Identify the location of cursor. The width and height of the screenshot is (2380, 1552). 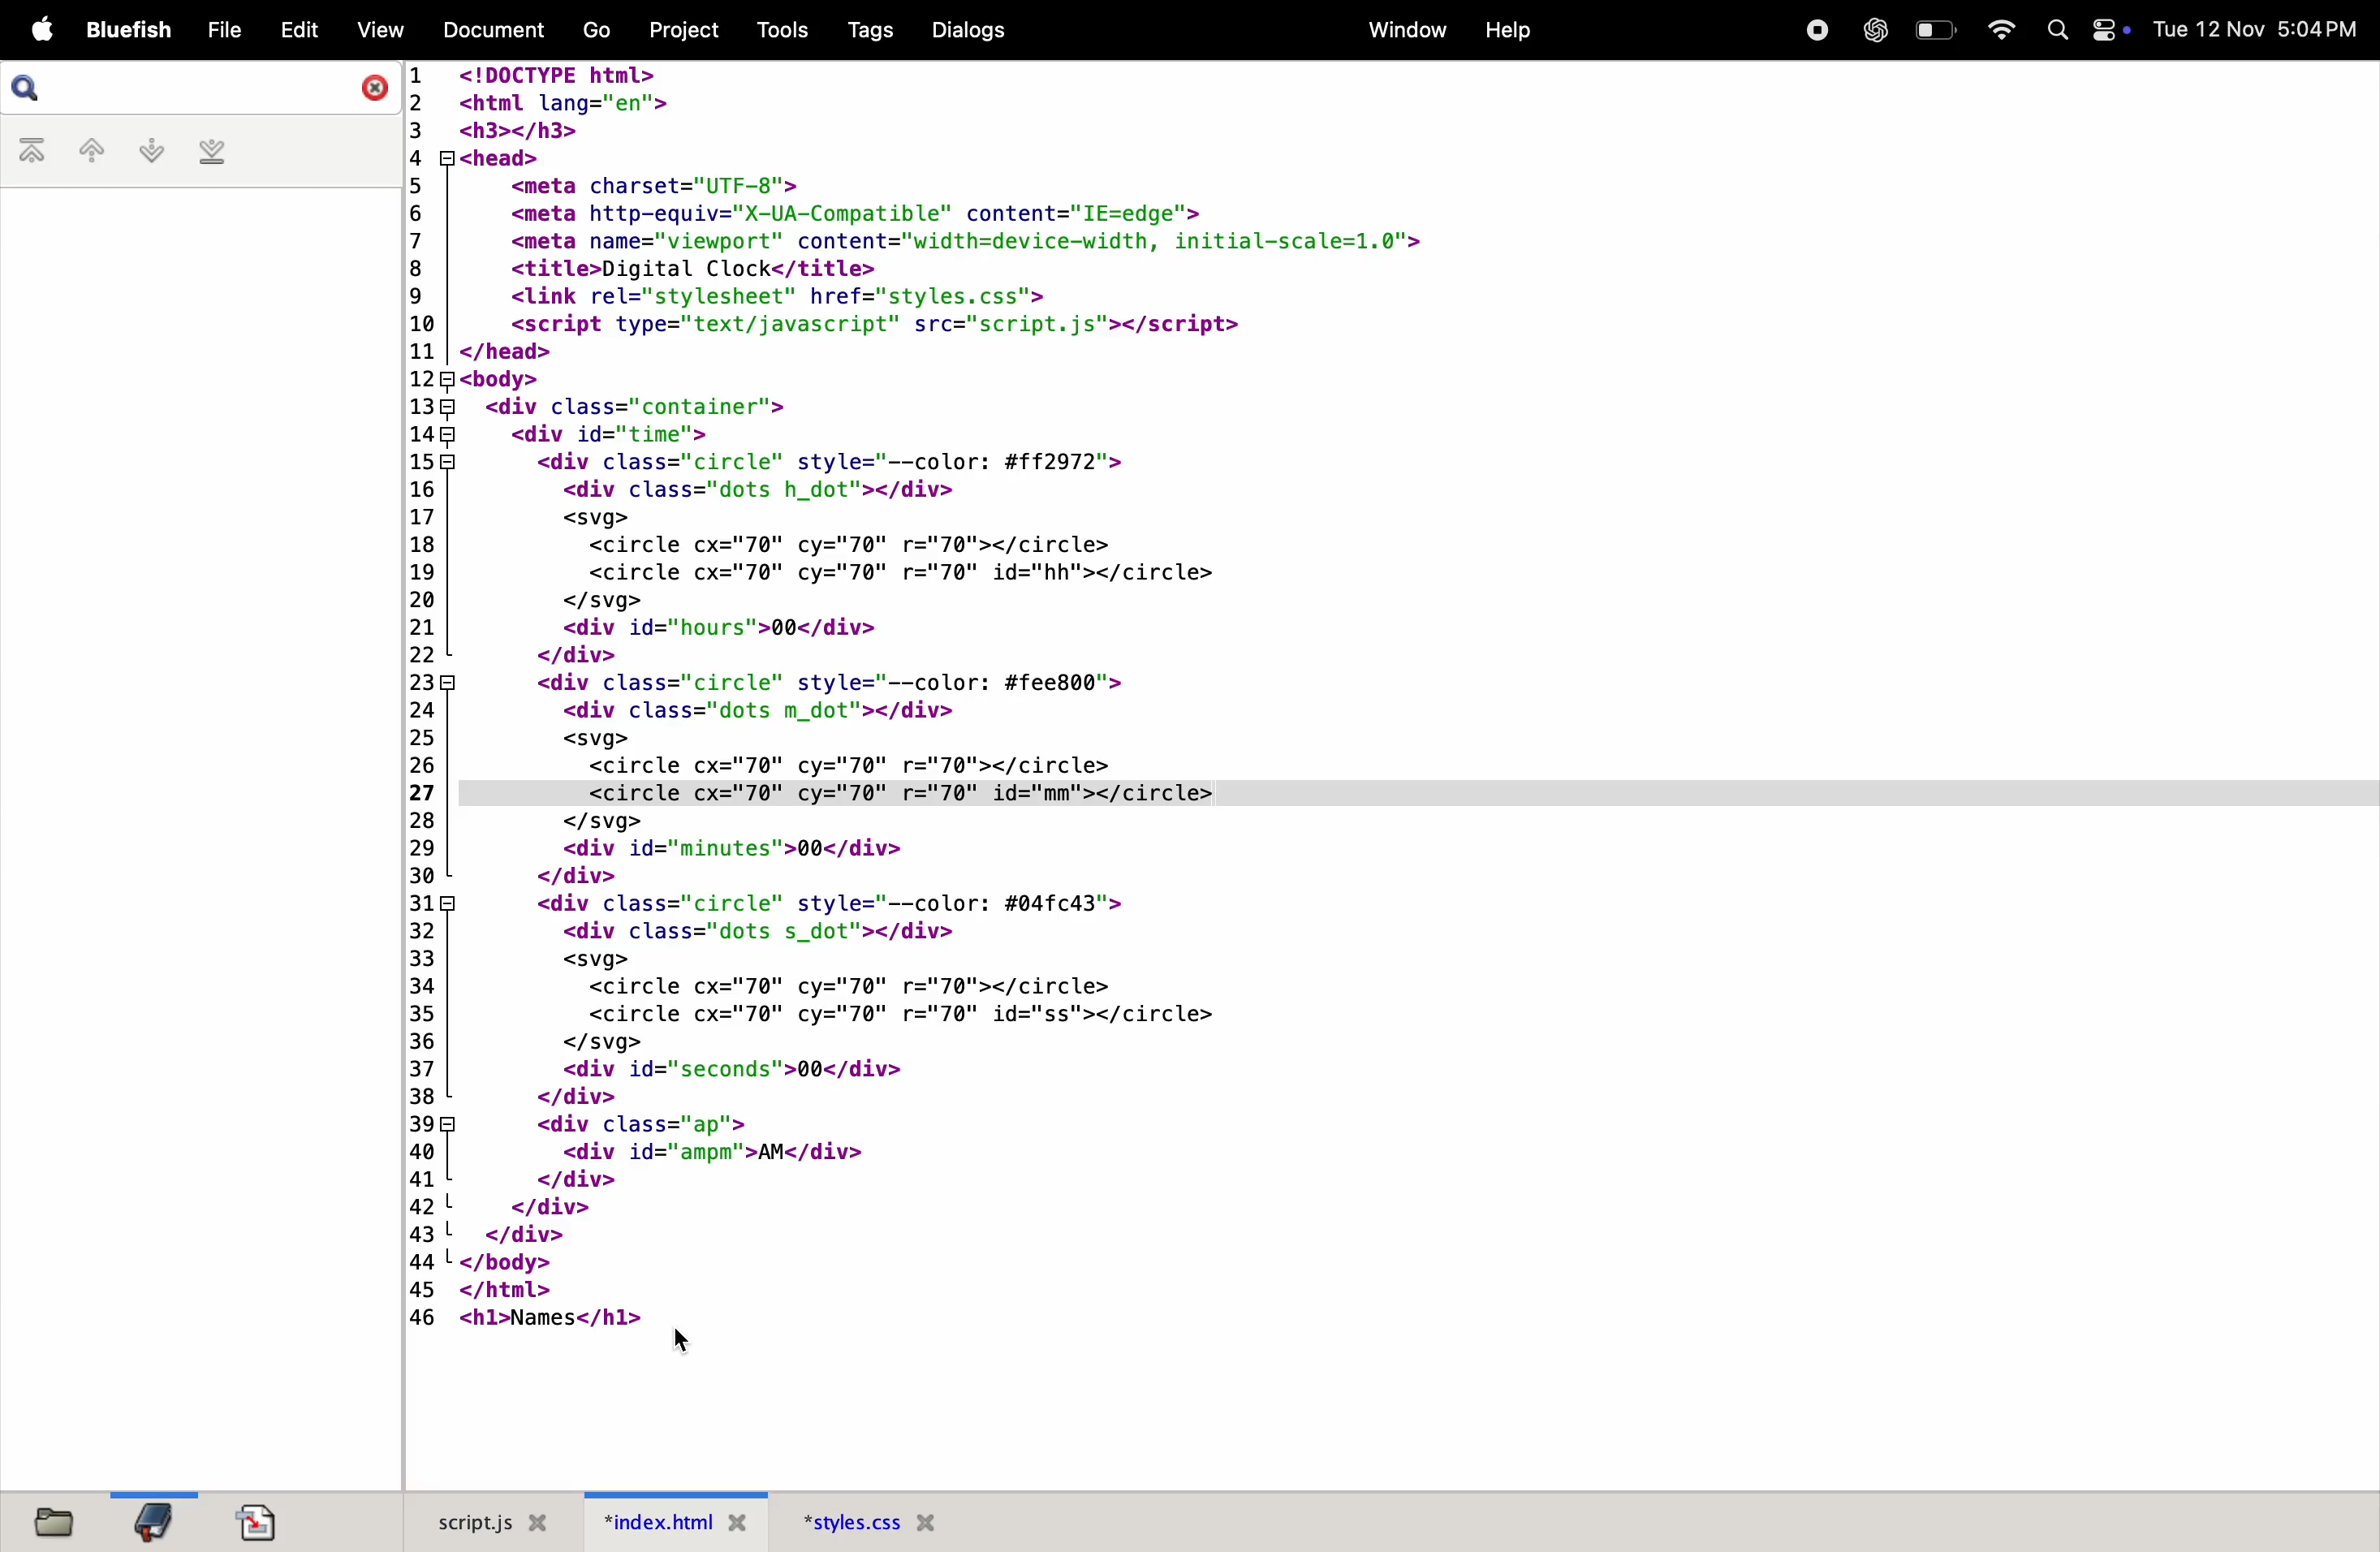
(683, 1340).